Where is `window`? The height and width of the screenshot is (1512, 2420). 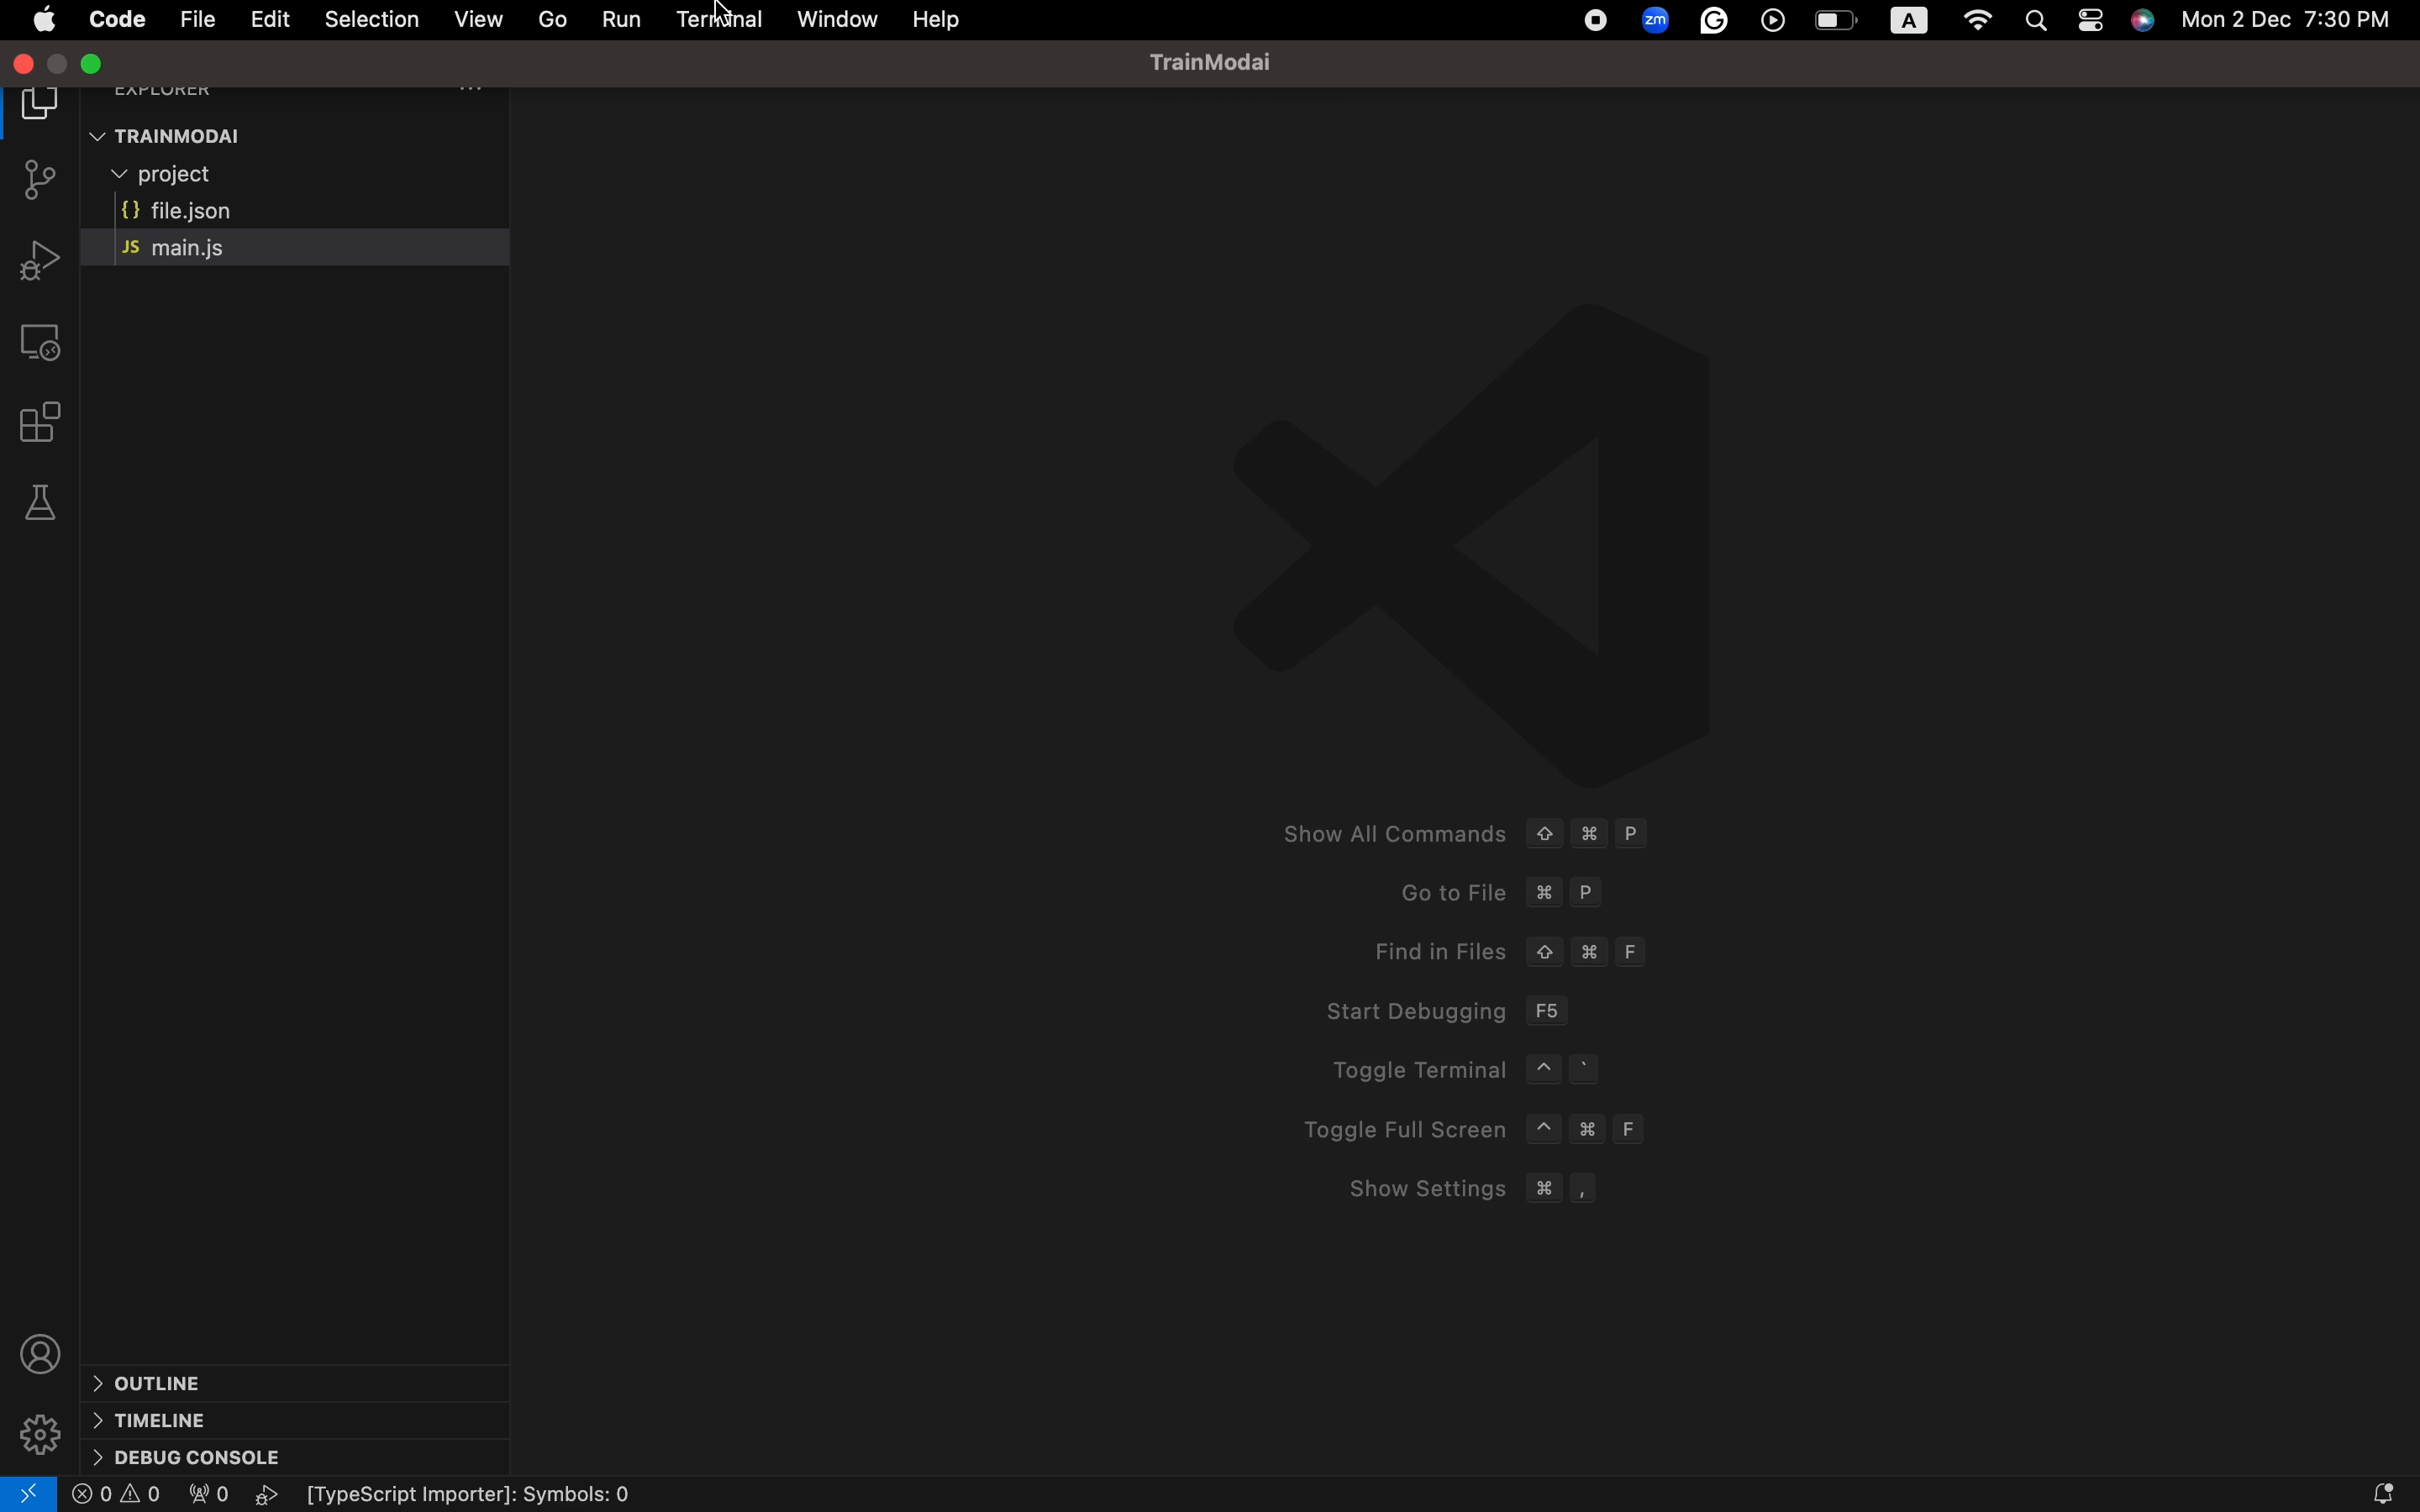 window is located at coordinates (835, 17).